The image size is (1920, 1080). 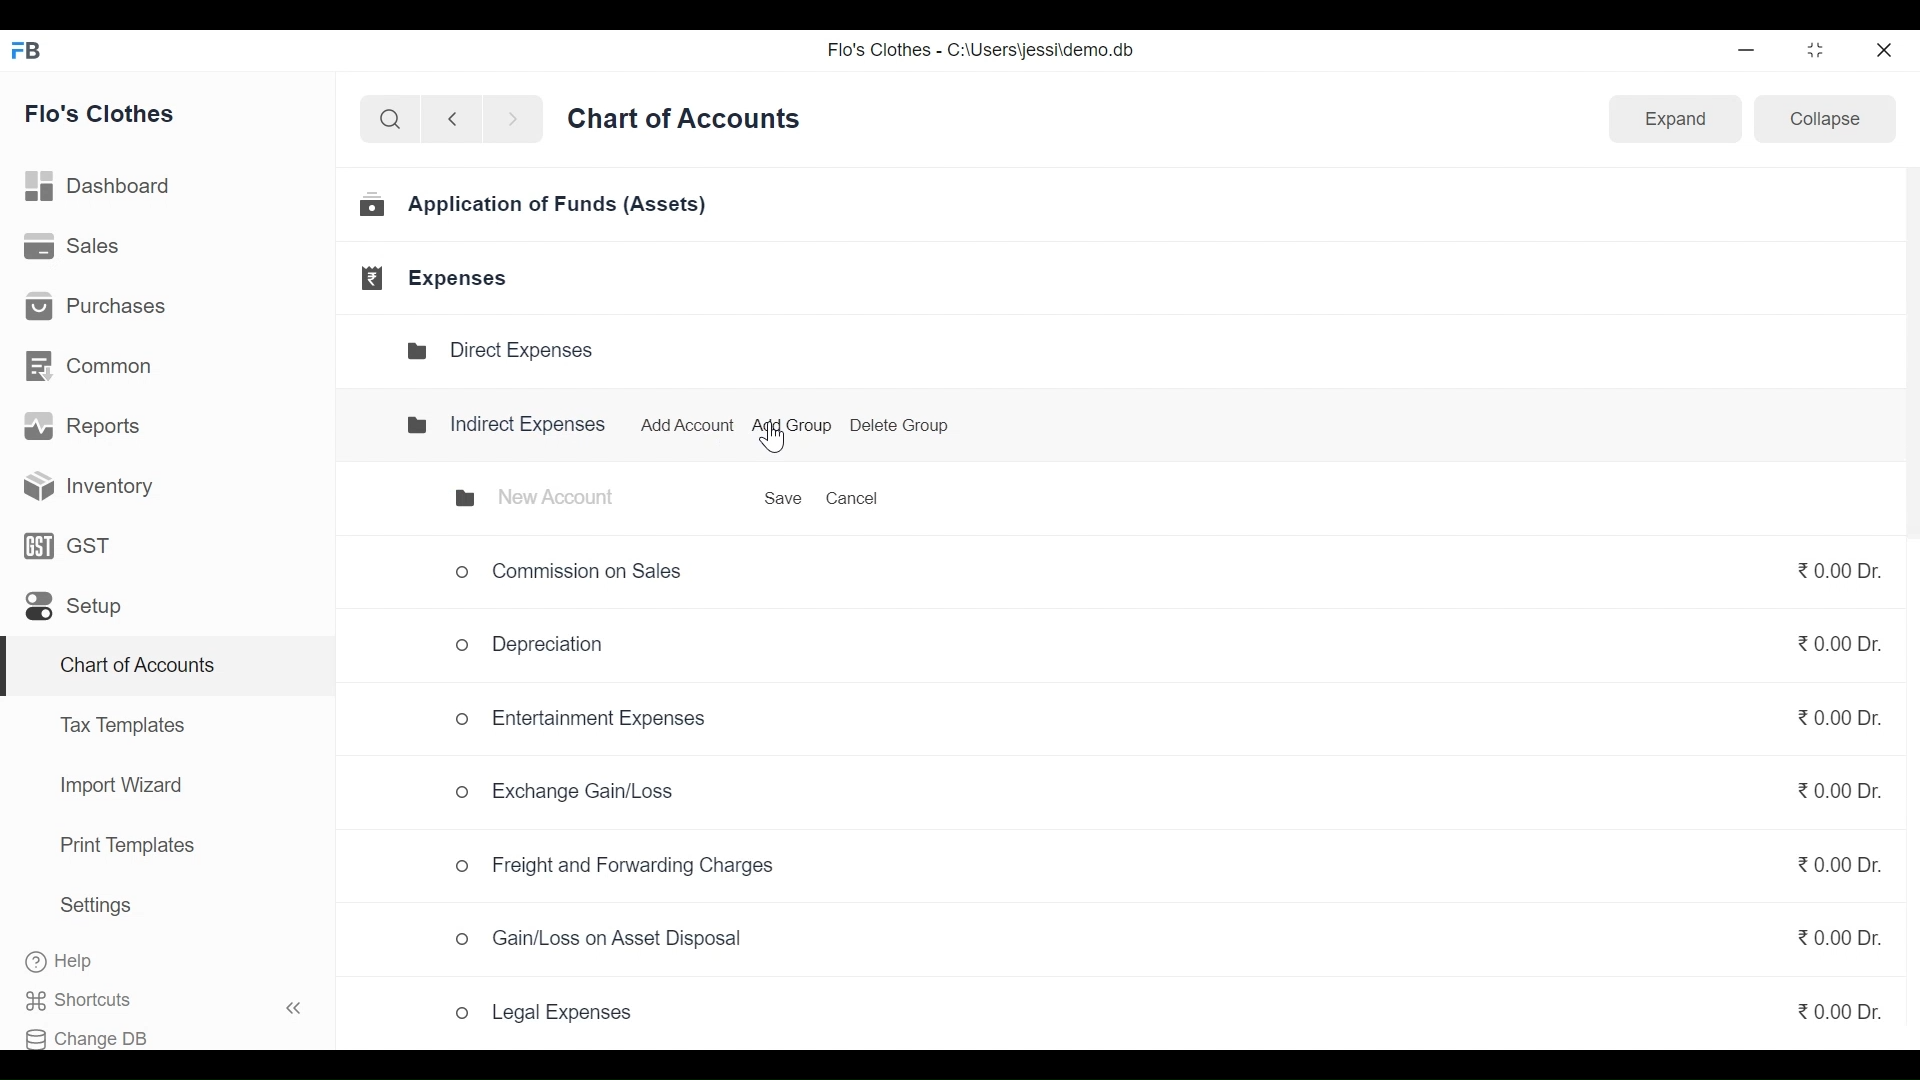 What do you see at coordinates (1832, 1011) in the screenshot?
I see `₹0.00 Dr.` at bounding box center [1832, 1011].